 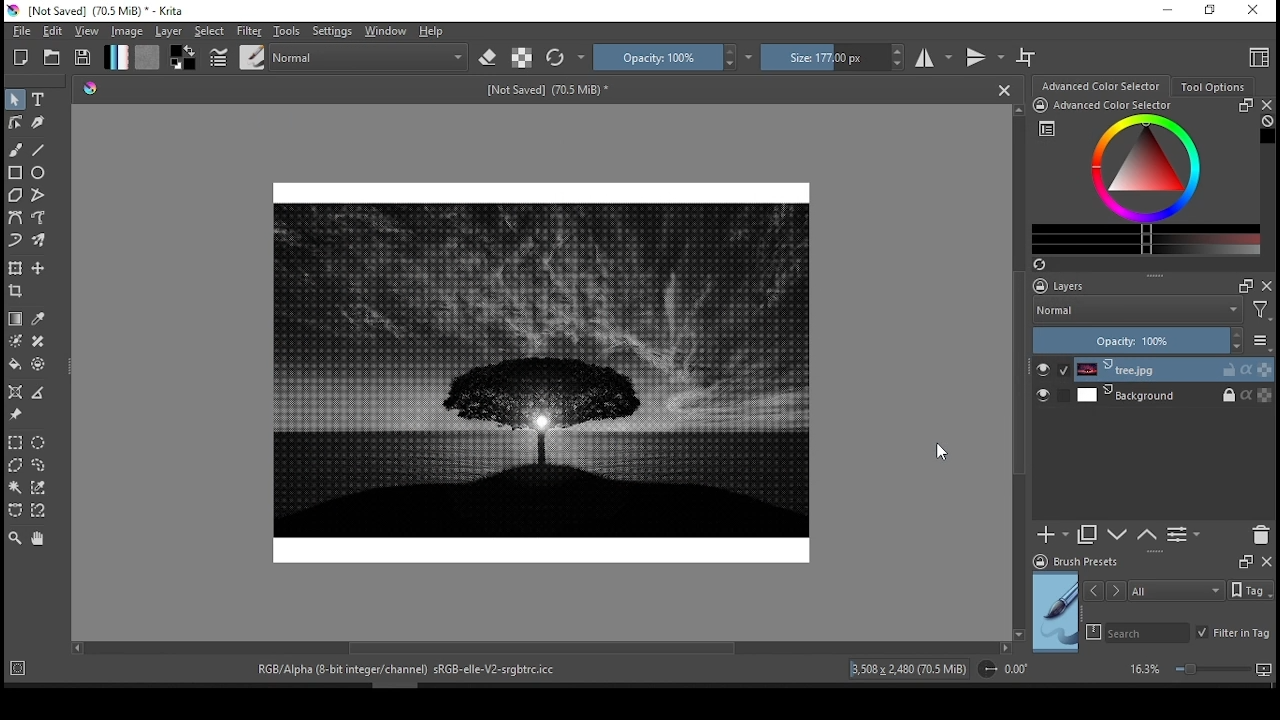 I want to click on edit, so click(x=52, y=31).